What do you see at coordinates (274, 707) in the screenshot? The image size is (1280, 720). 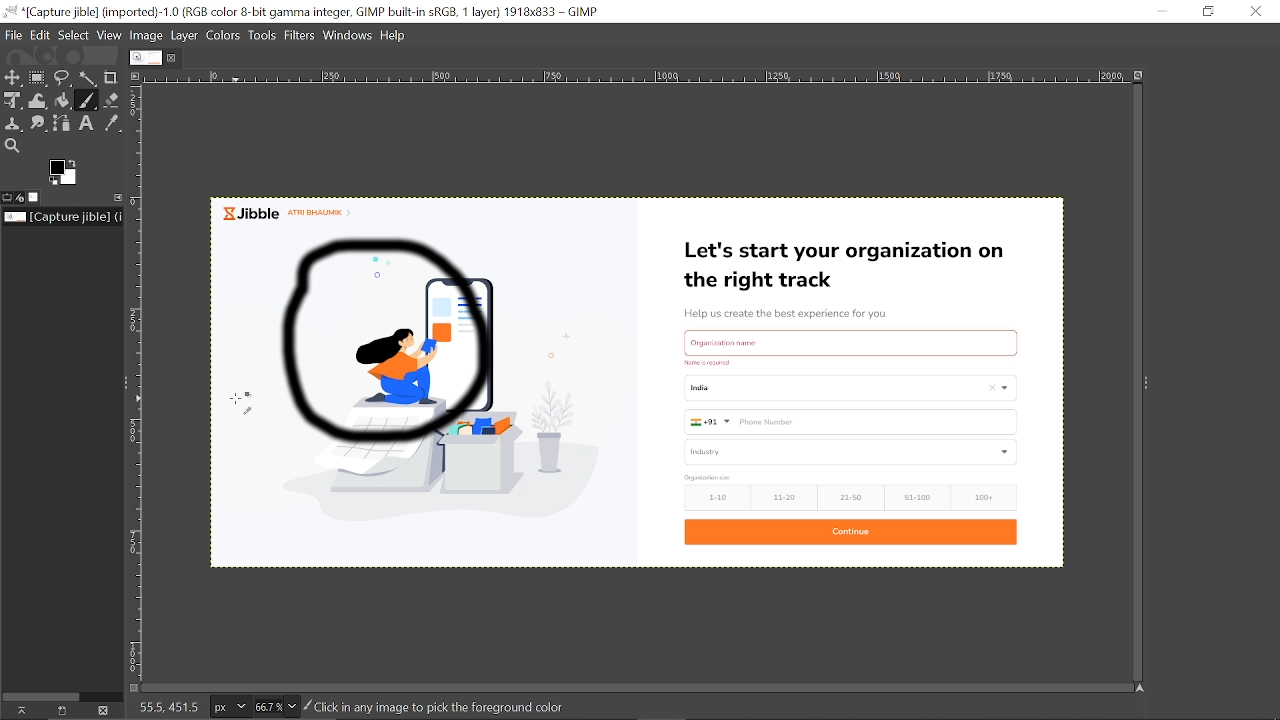 I see `Zoom` at bounding box center [274, 707].